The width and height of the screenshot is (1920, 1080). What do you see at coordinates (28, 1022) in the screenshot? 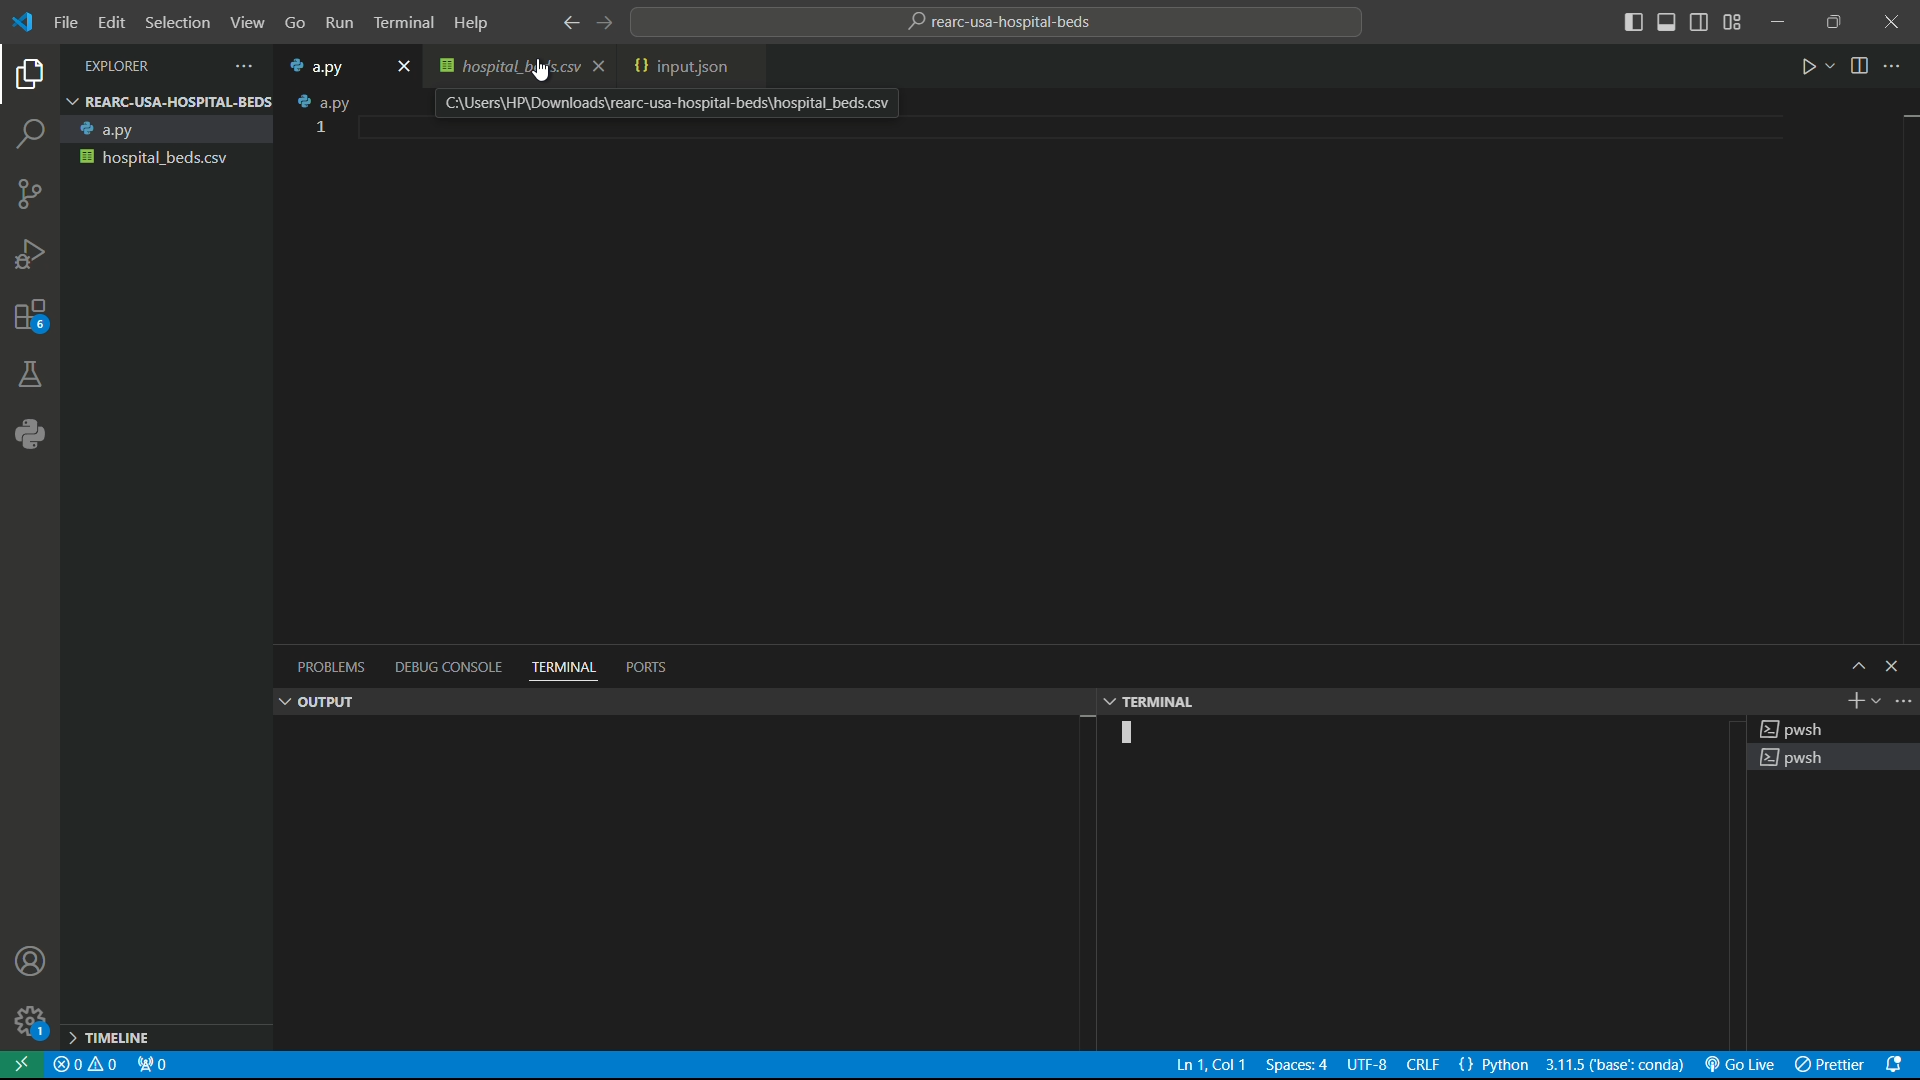
I see `setting` at bounding box center [28, 1022].